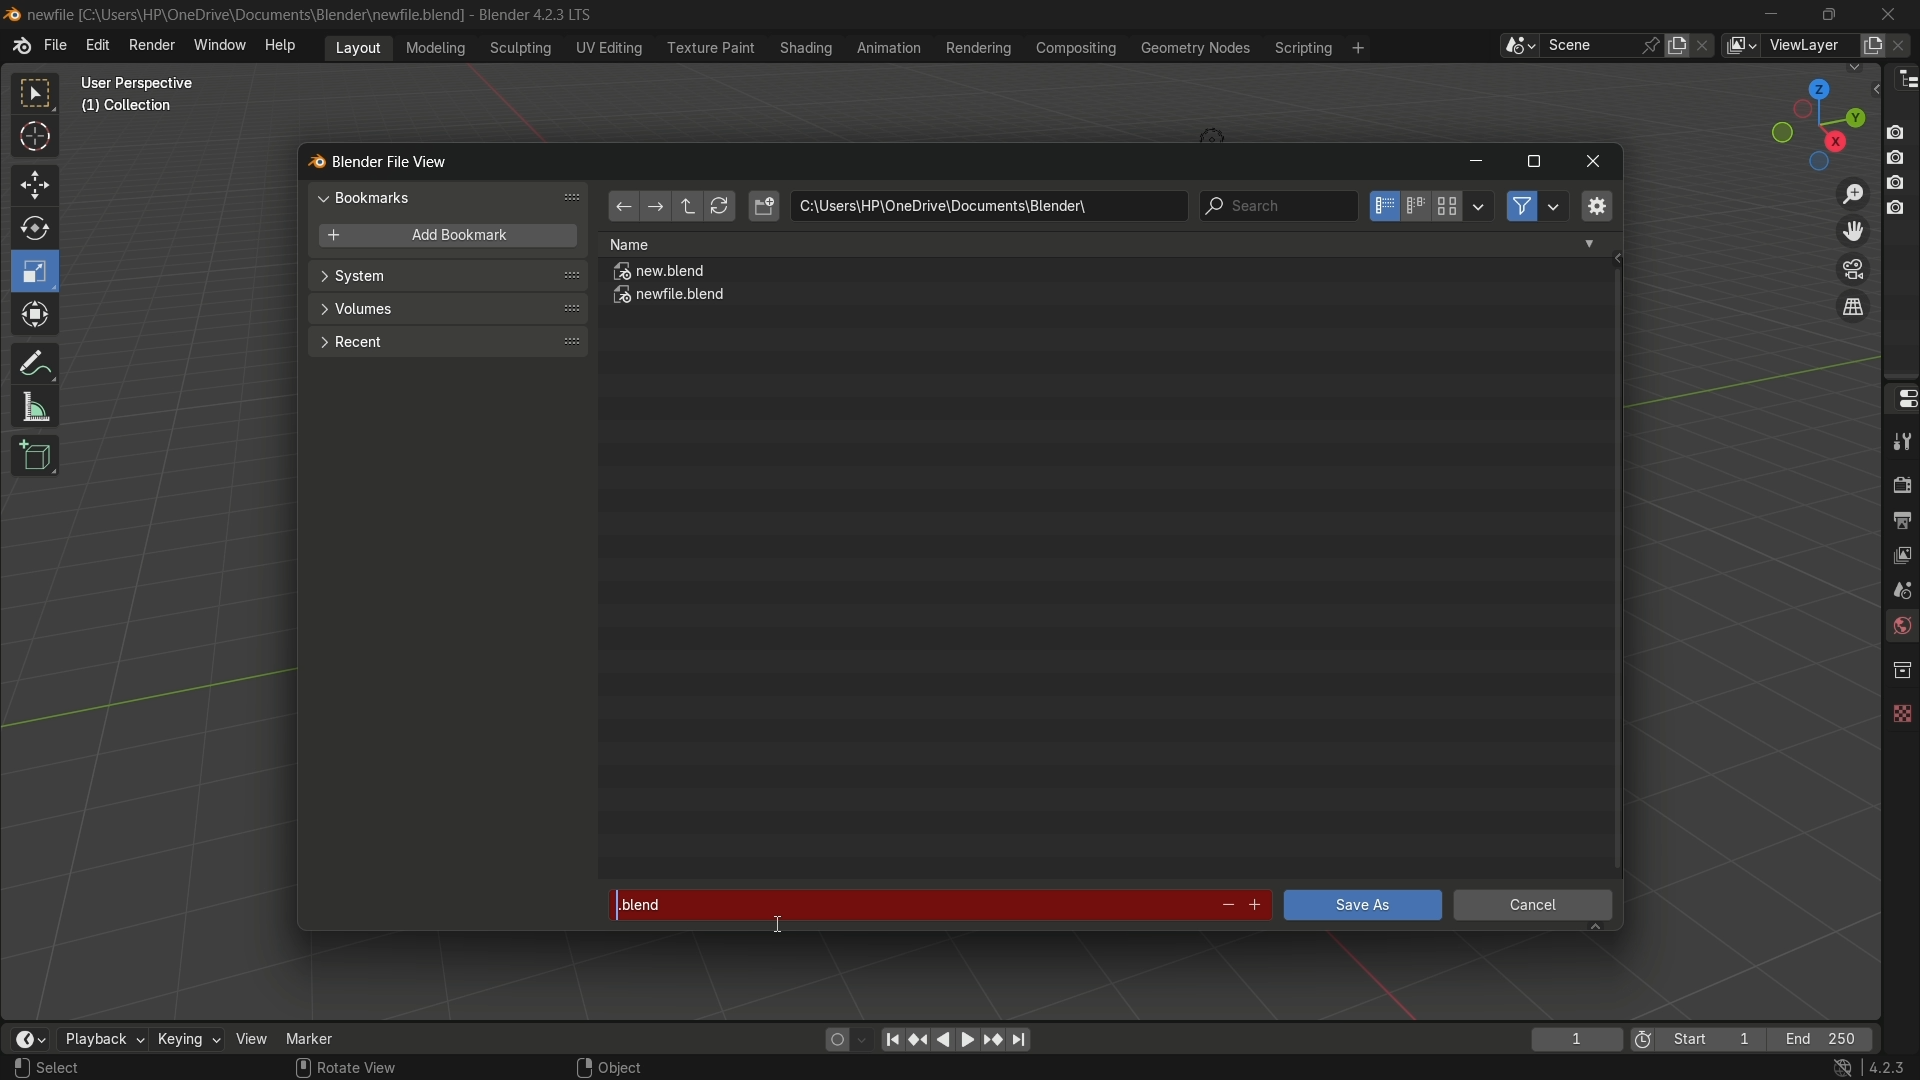 This screenshot has height=1080, width=1920. Describe the element at coordinates (1808, 46) in the screenshot. I see `view layer name` at that location.